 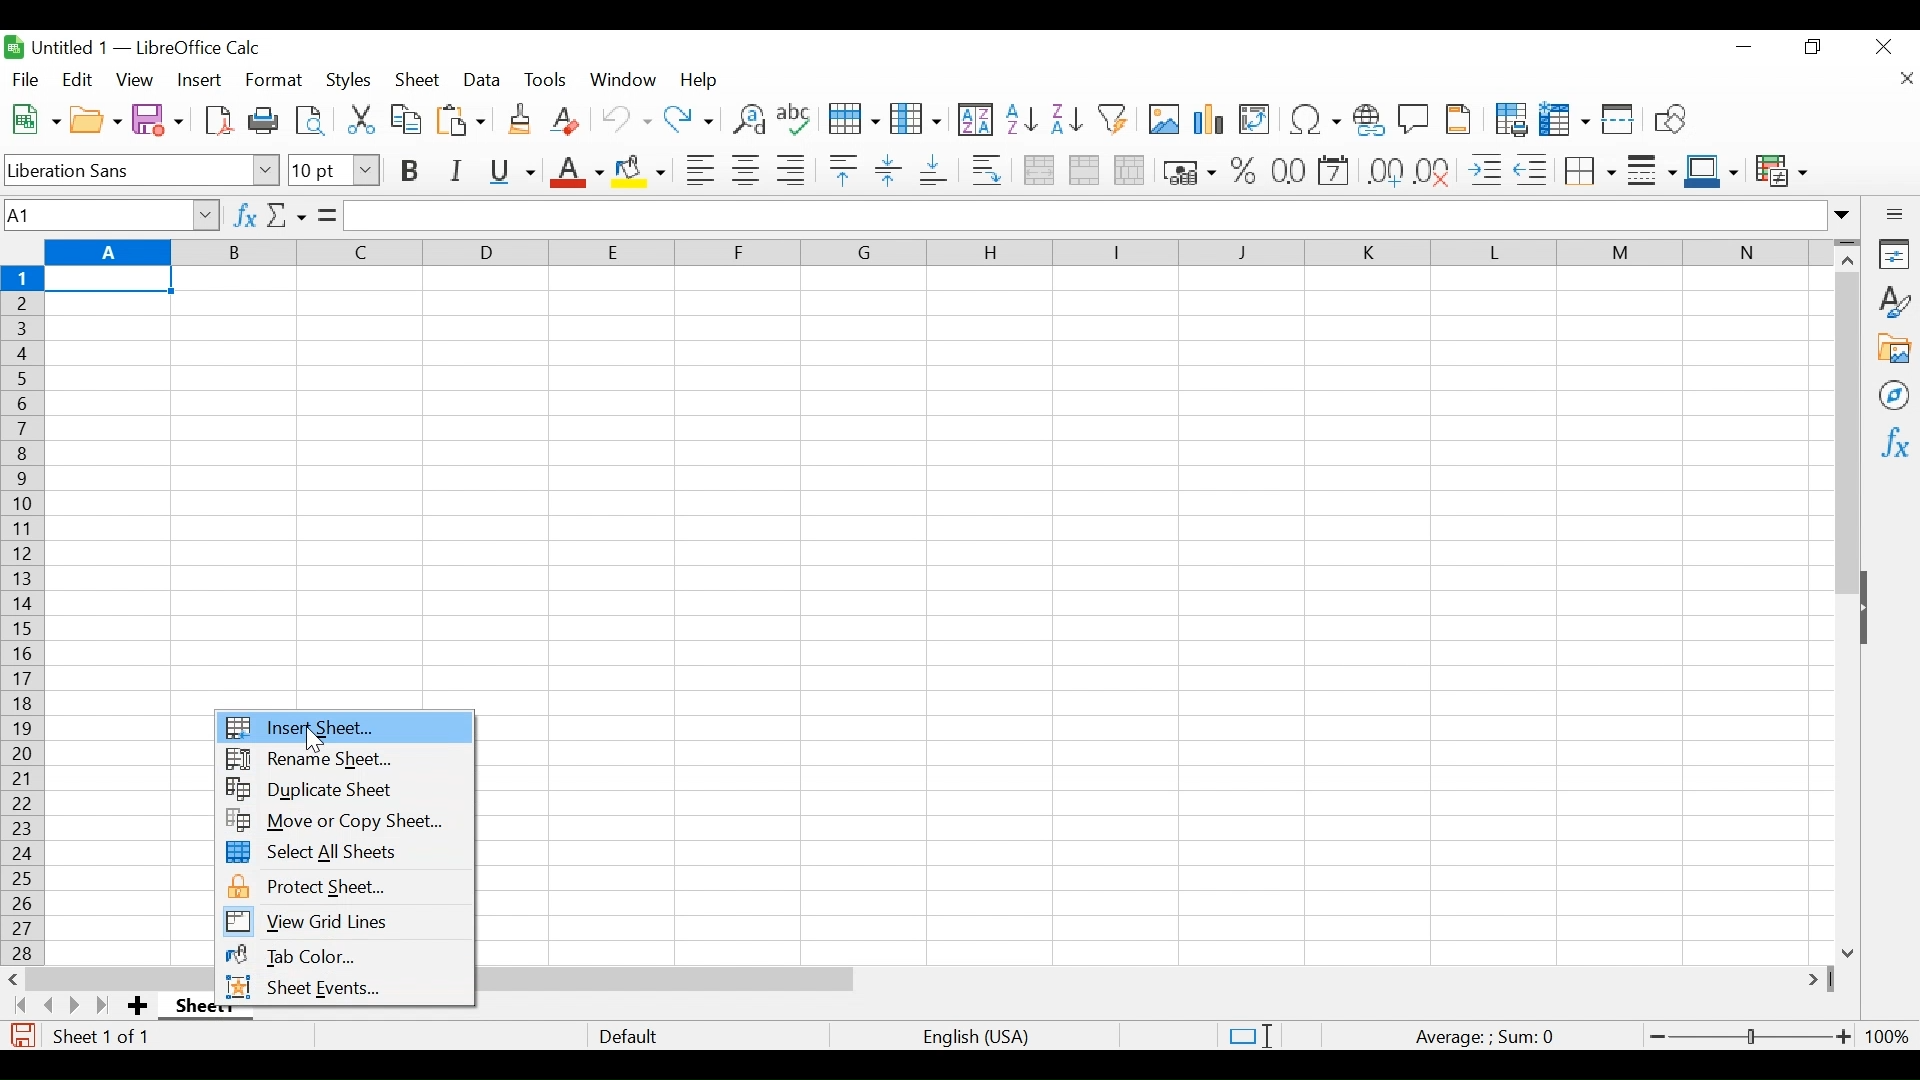 I want to click on Window, so click(x=623, y=80).